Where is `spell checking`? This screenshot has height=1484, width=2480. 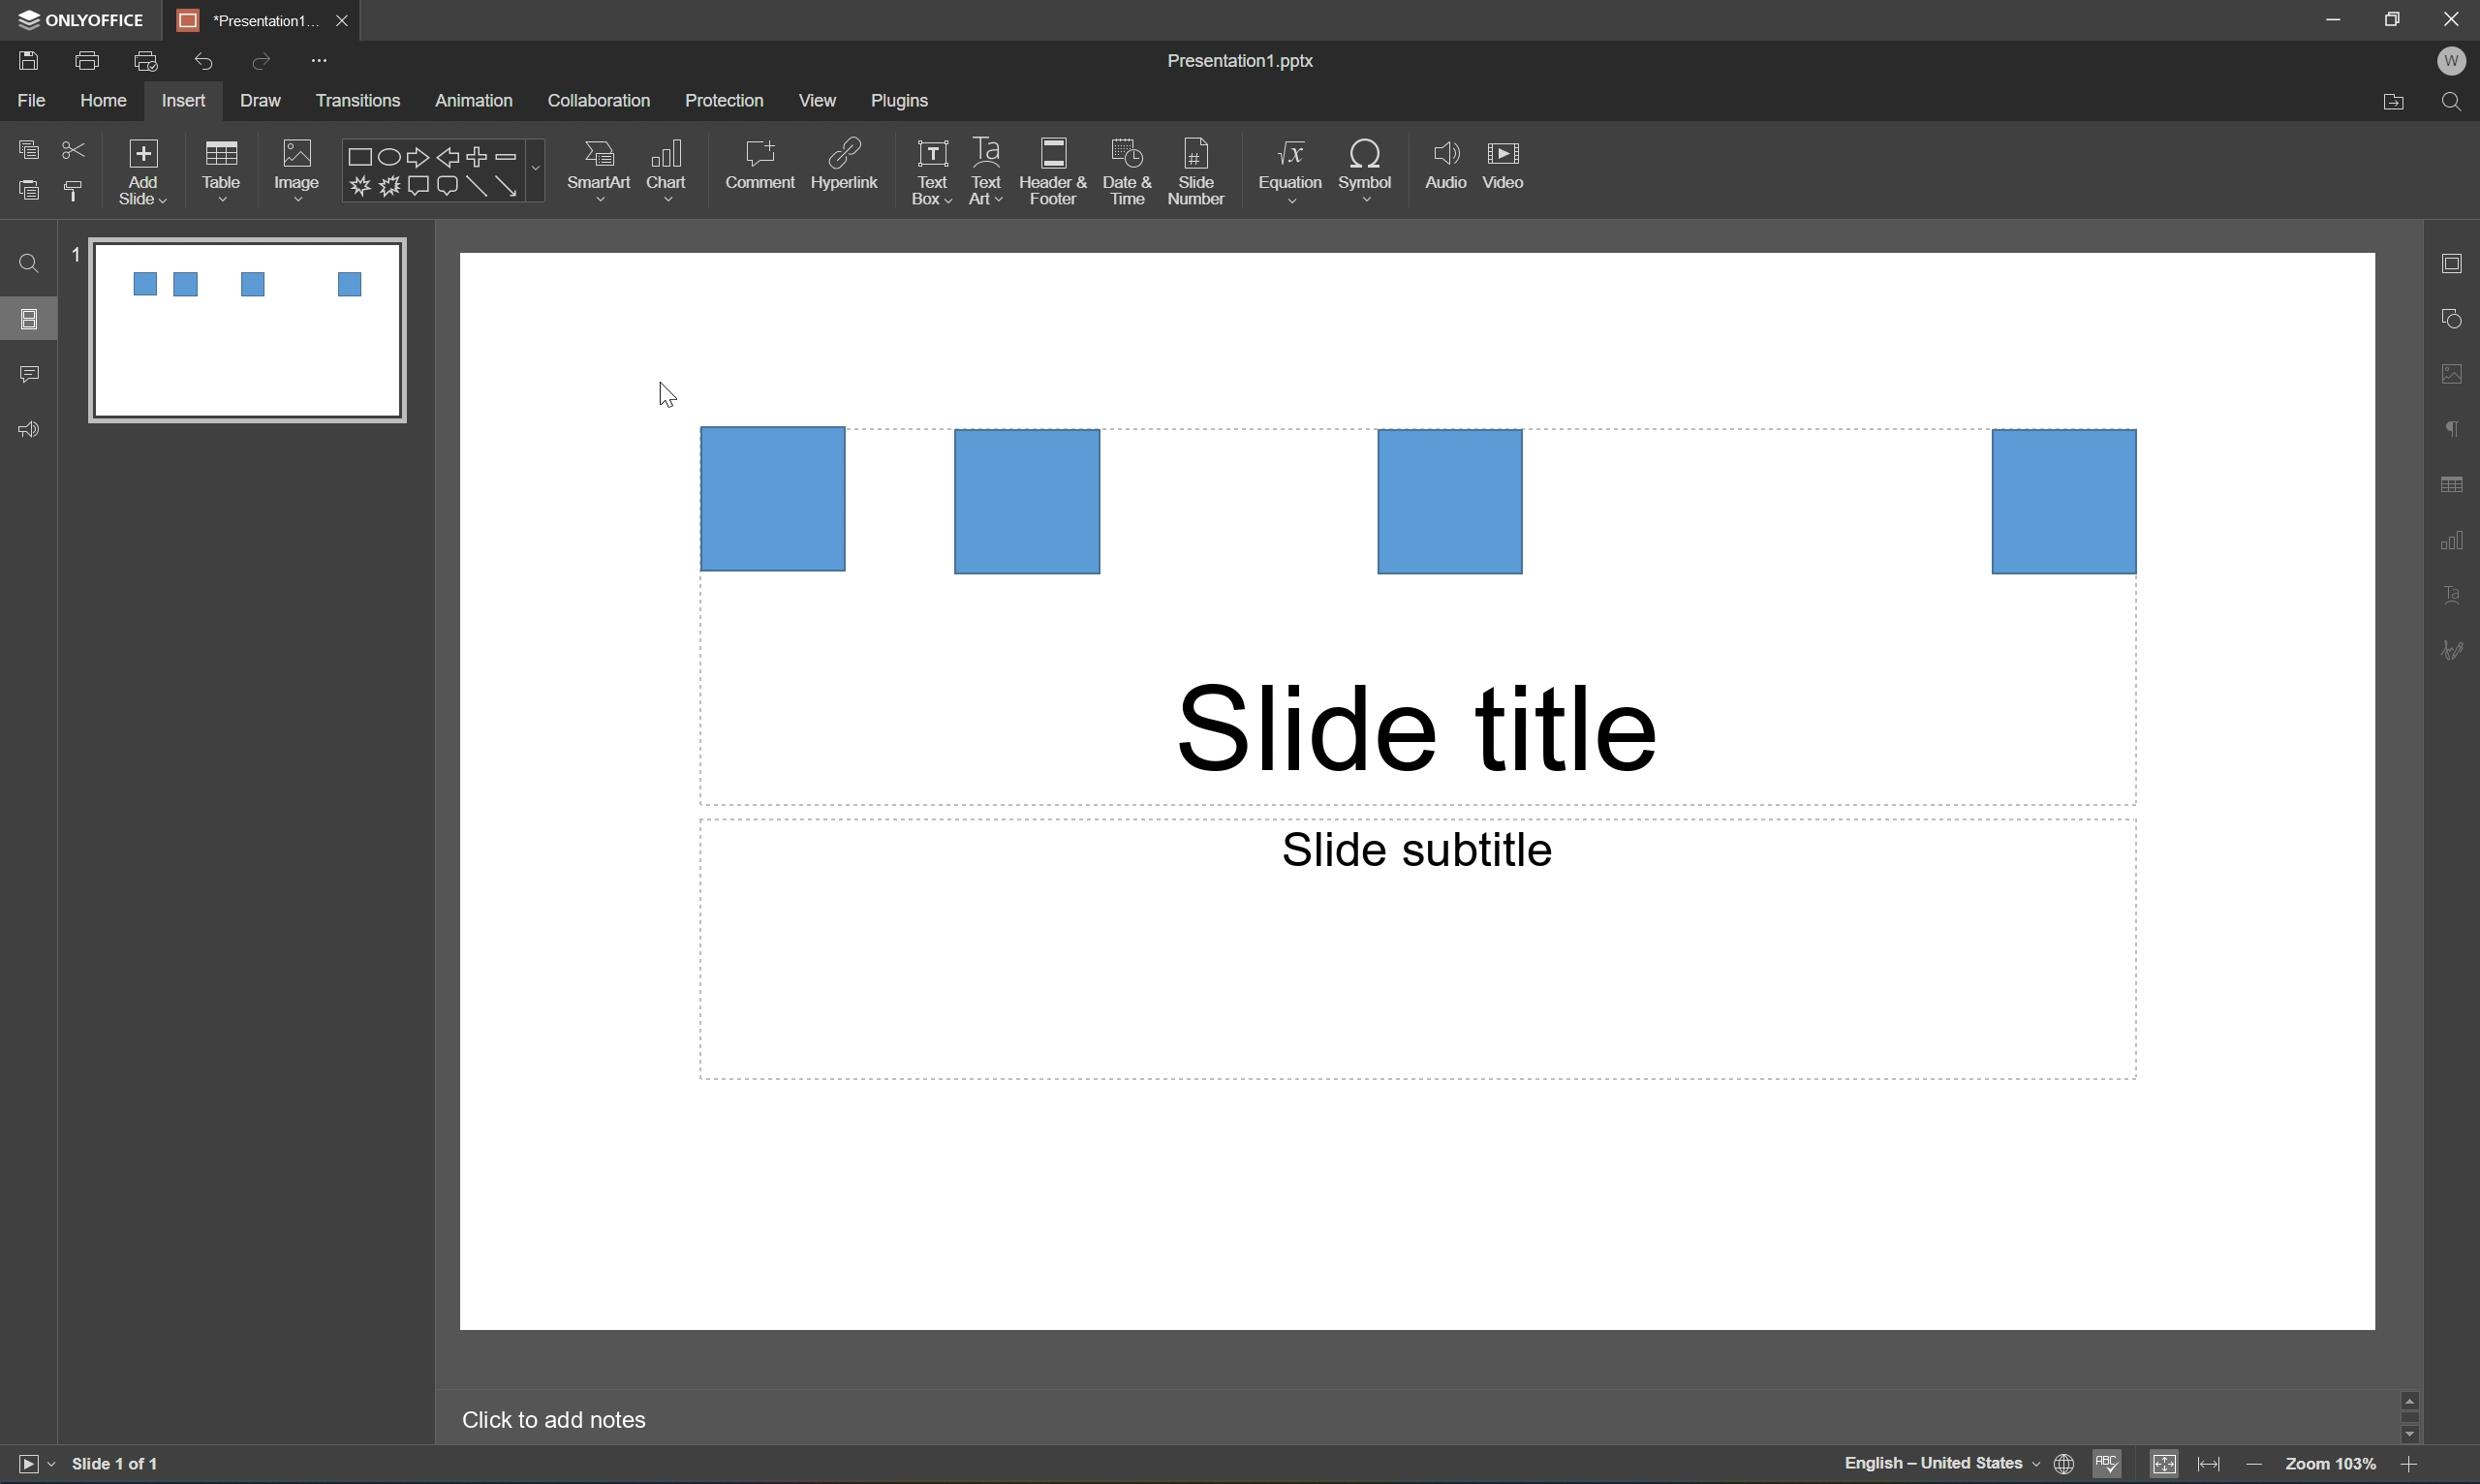
spell checking is located at coordinates (2110, 1466).